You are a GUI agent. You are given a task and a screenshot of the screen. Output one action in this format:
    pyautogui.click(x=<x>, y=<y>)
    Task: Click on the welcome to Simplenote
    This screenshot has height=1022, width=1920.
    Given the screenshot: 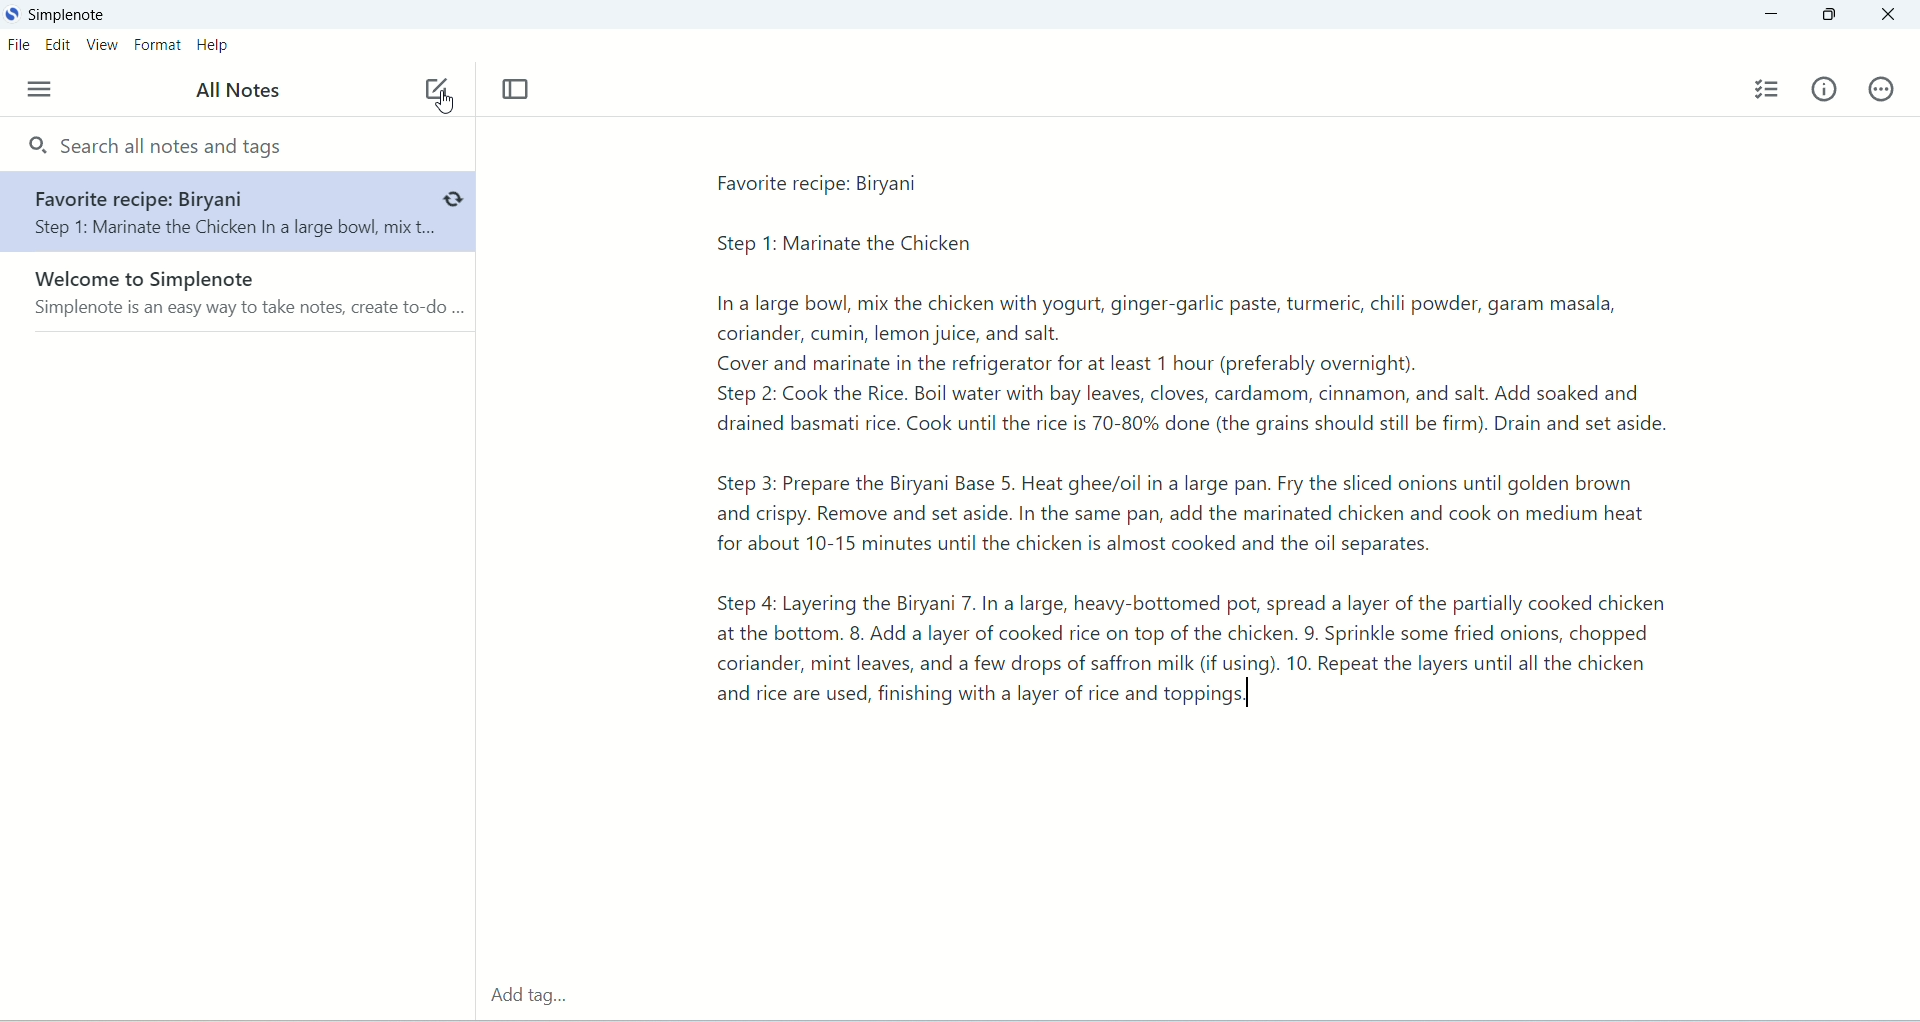 What is the action you would take?
    pyautogui.click(x=241, y=307)
    